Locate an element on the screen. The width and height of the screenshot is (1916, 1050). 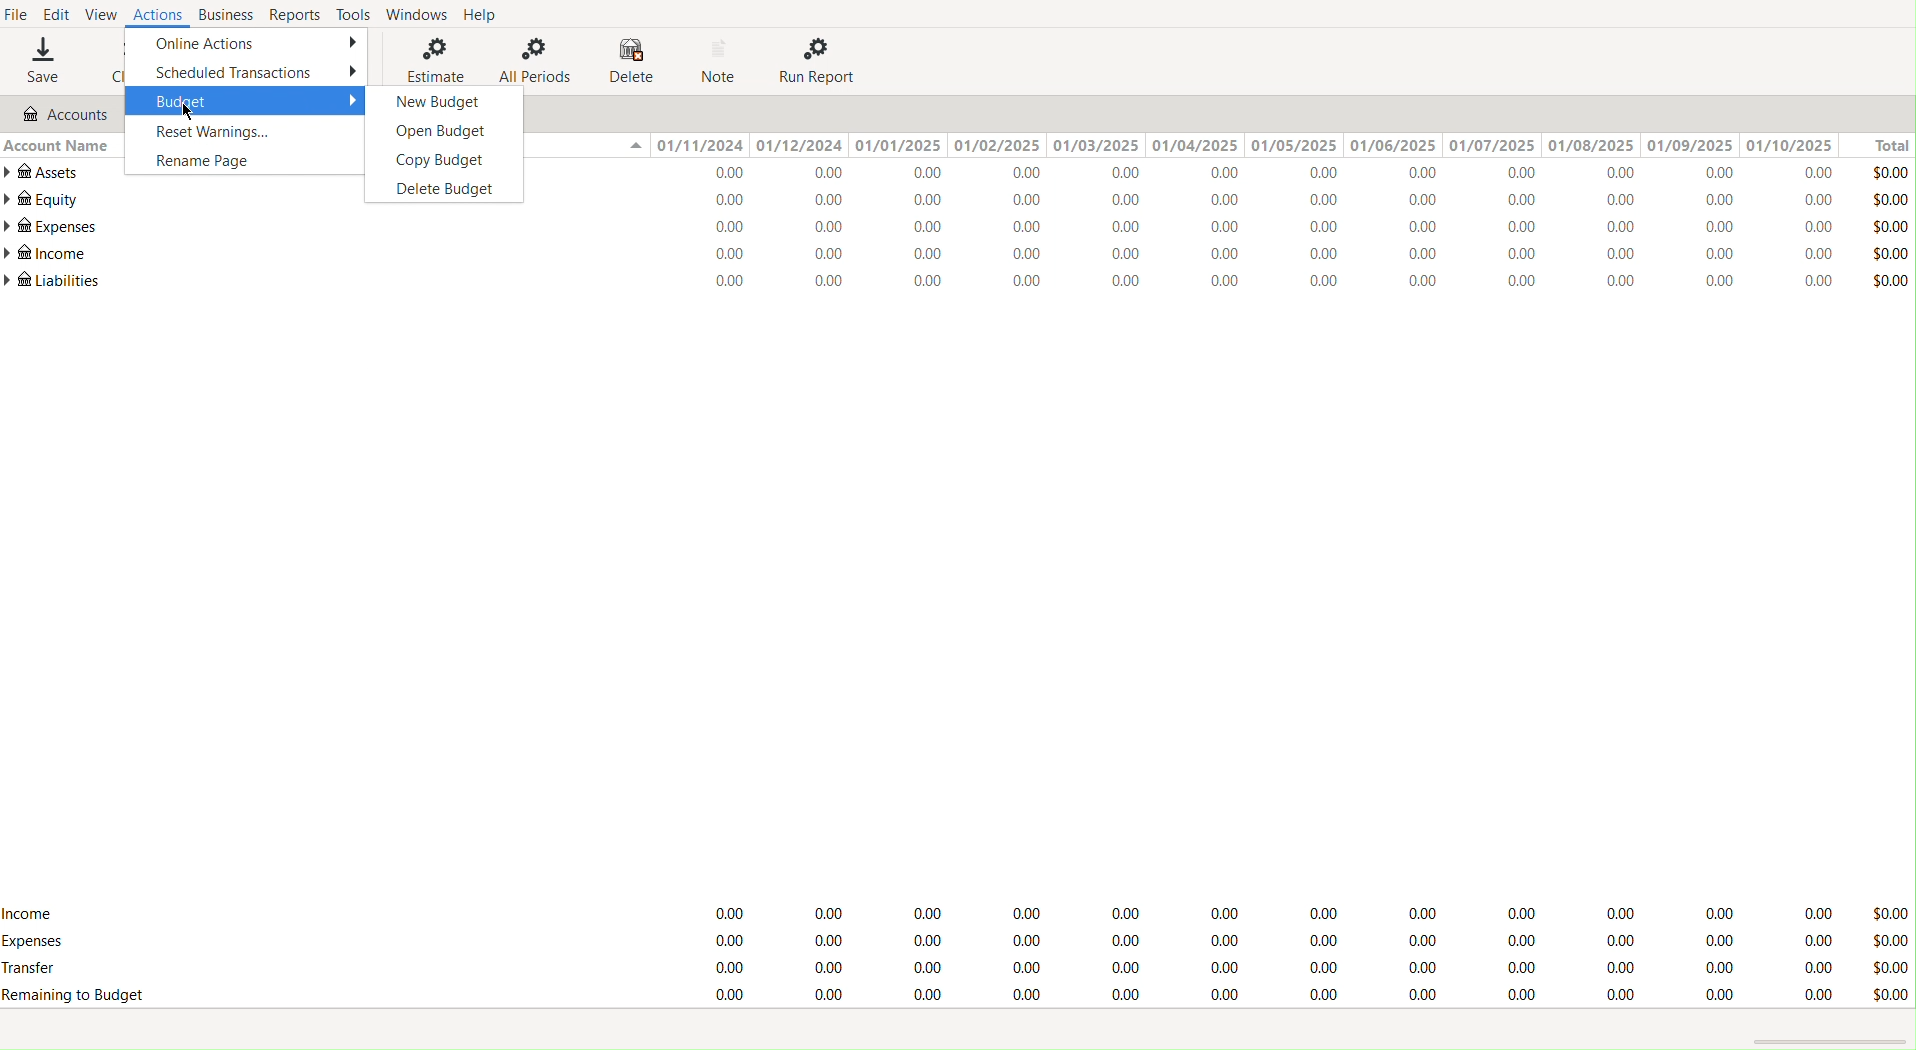
Expenses is located at coordinates (1277, 942).